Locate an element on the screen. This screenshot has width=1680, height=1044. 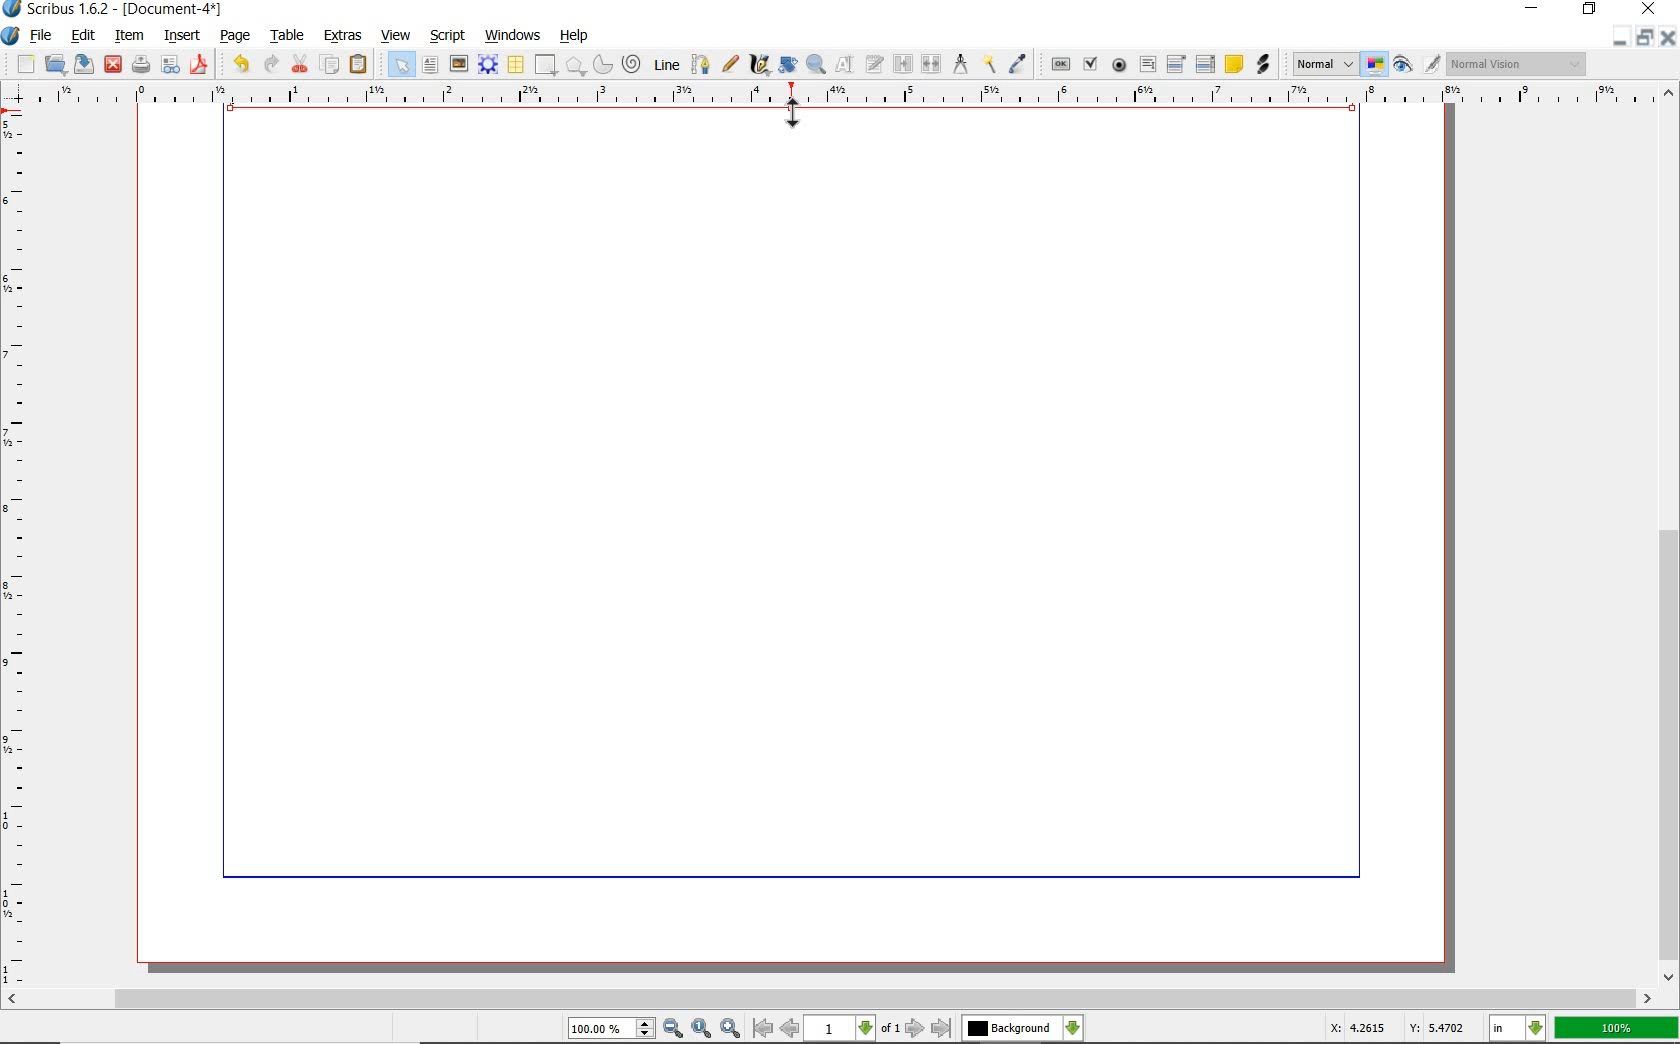
windows is located at coordinates (512, 35).